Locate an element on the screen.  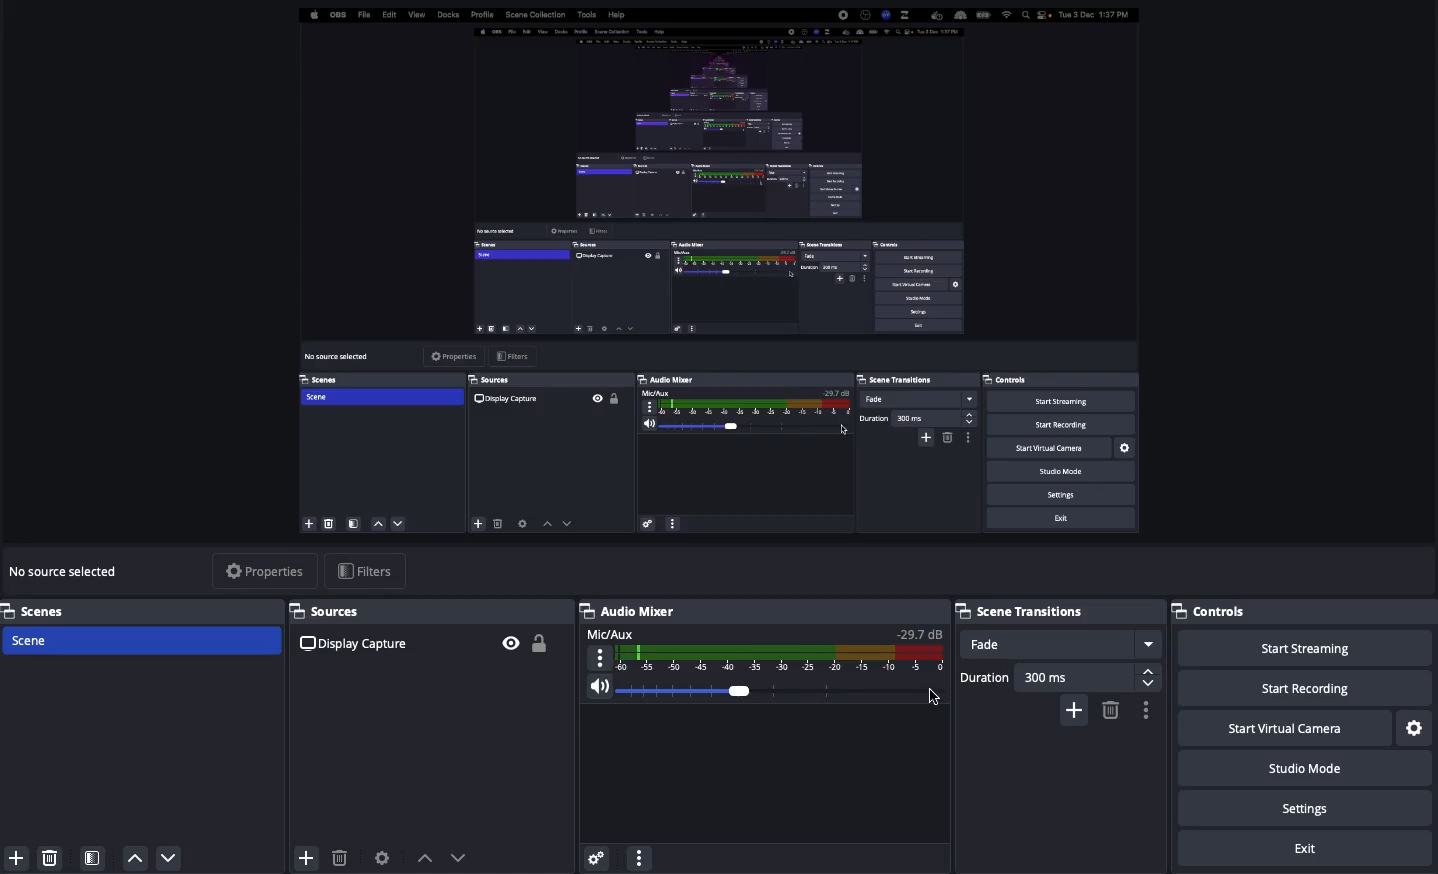
Start streaming is located at coordinates (1304, 649).